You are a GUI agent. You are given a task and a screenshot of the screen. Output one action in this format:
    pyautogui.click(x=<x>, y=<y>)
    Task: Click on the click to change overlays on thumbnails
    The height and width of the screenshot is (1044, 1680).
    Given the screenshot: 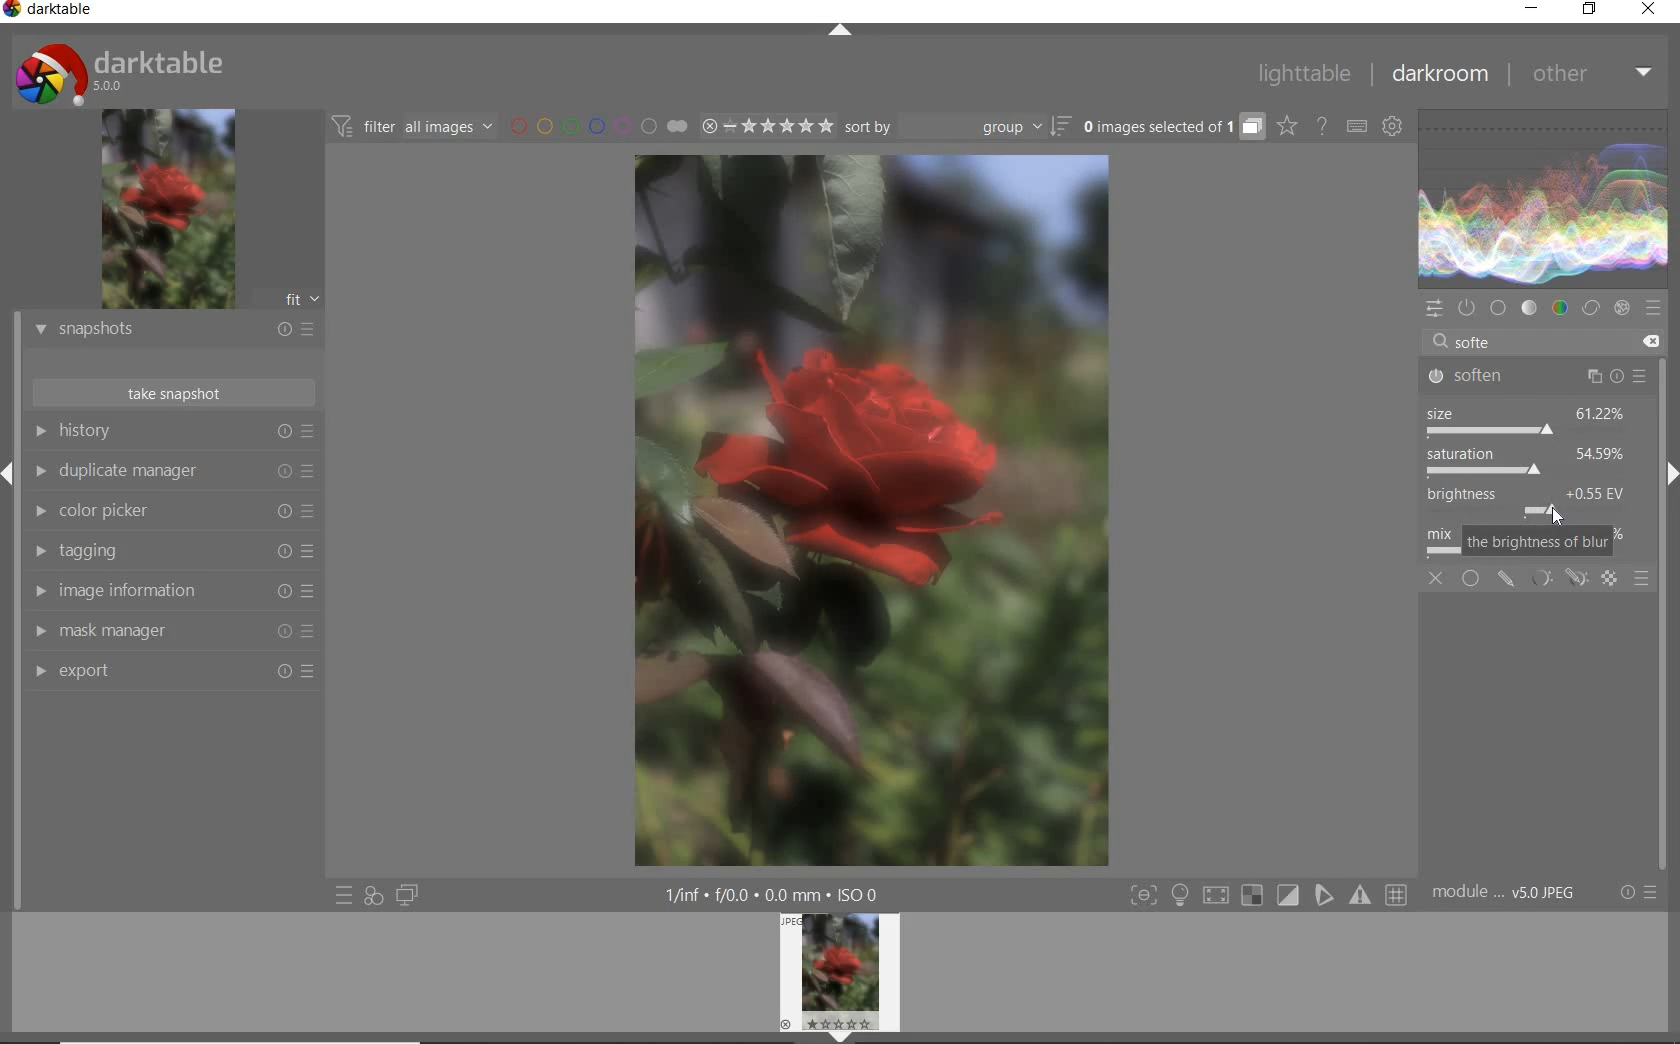 What is the action you would take?
    pyautogui.click(x=1284, y=125)
    